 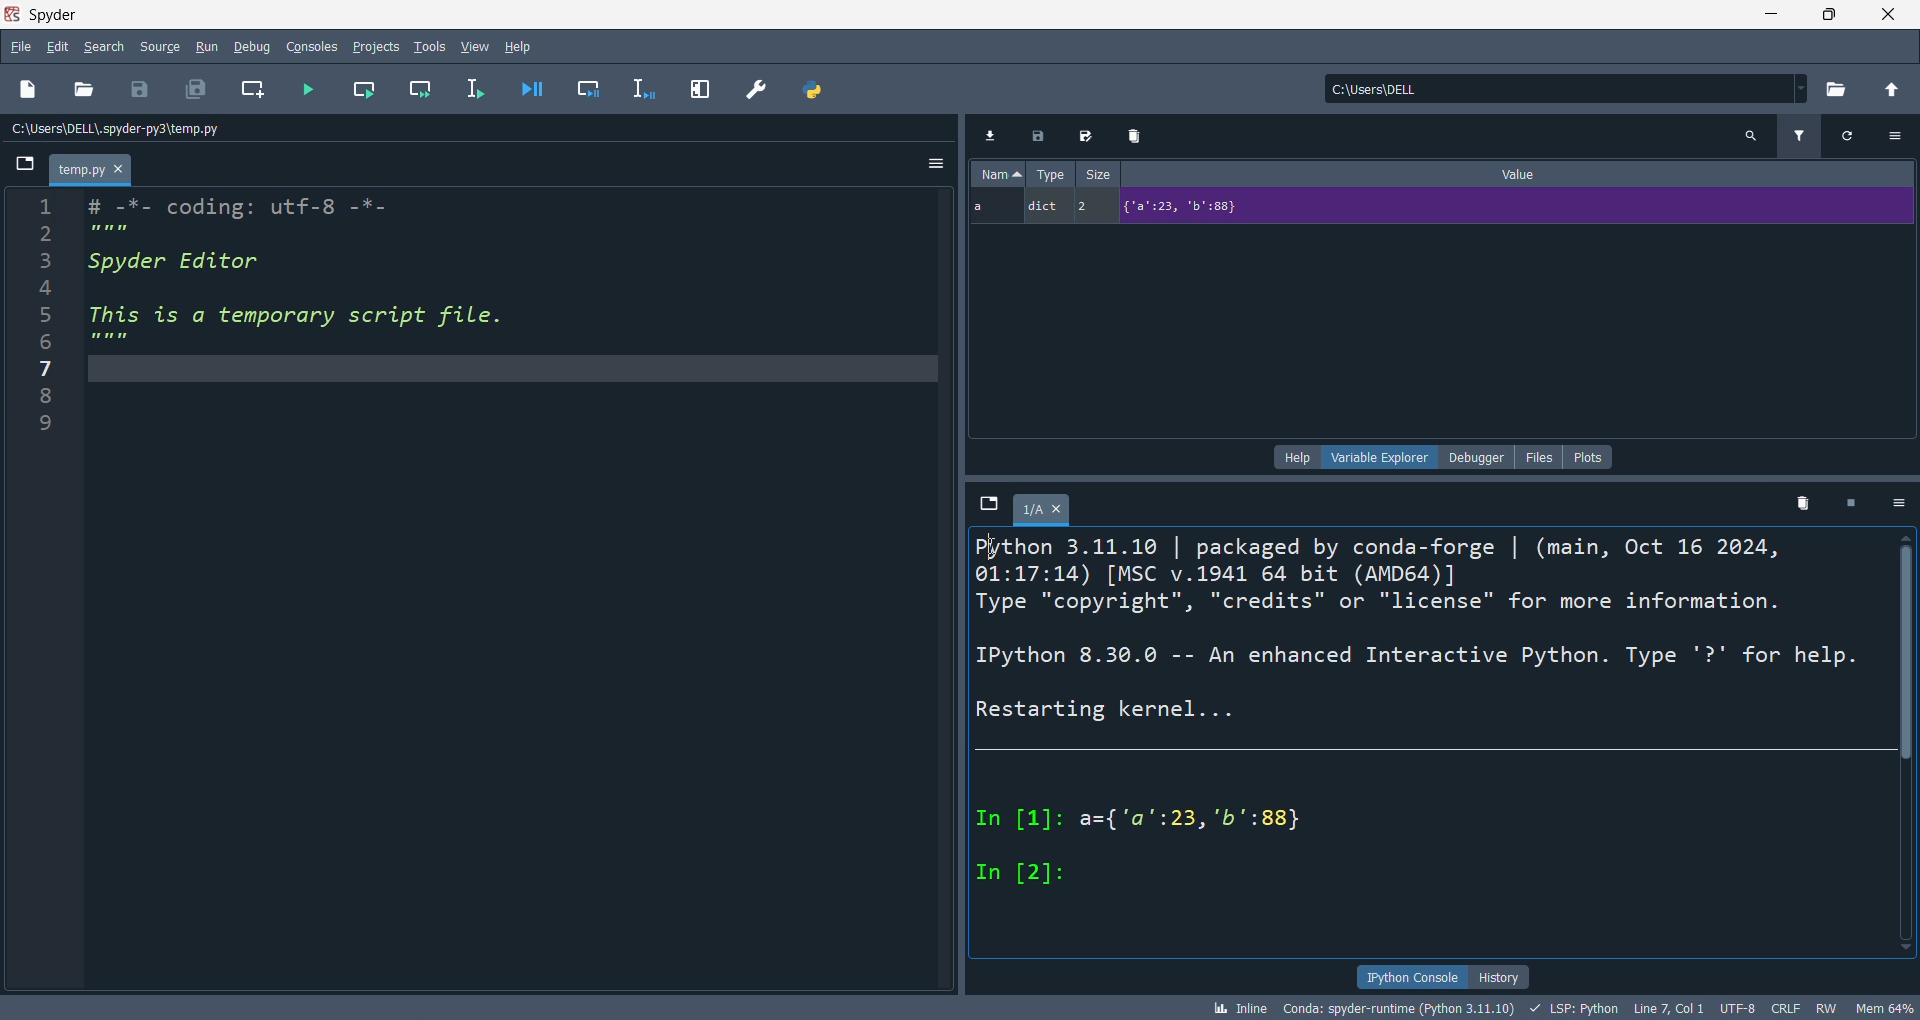 What do you see at coordinates (58, 46) in the screenshot?
I see `edit` at bounding box center [58, 46].